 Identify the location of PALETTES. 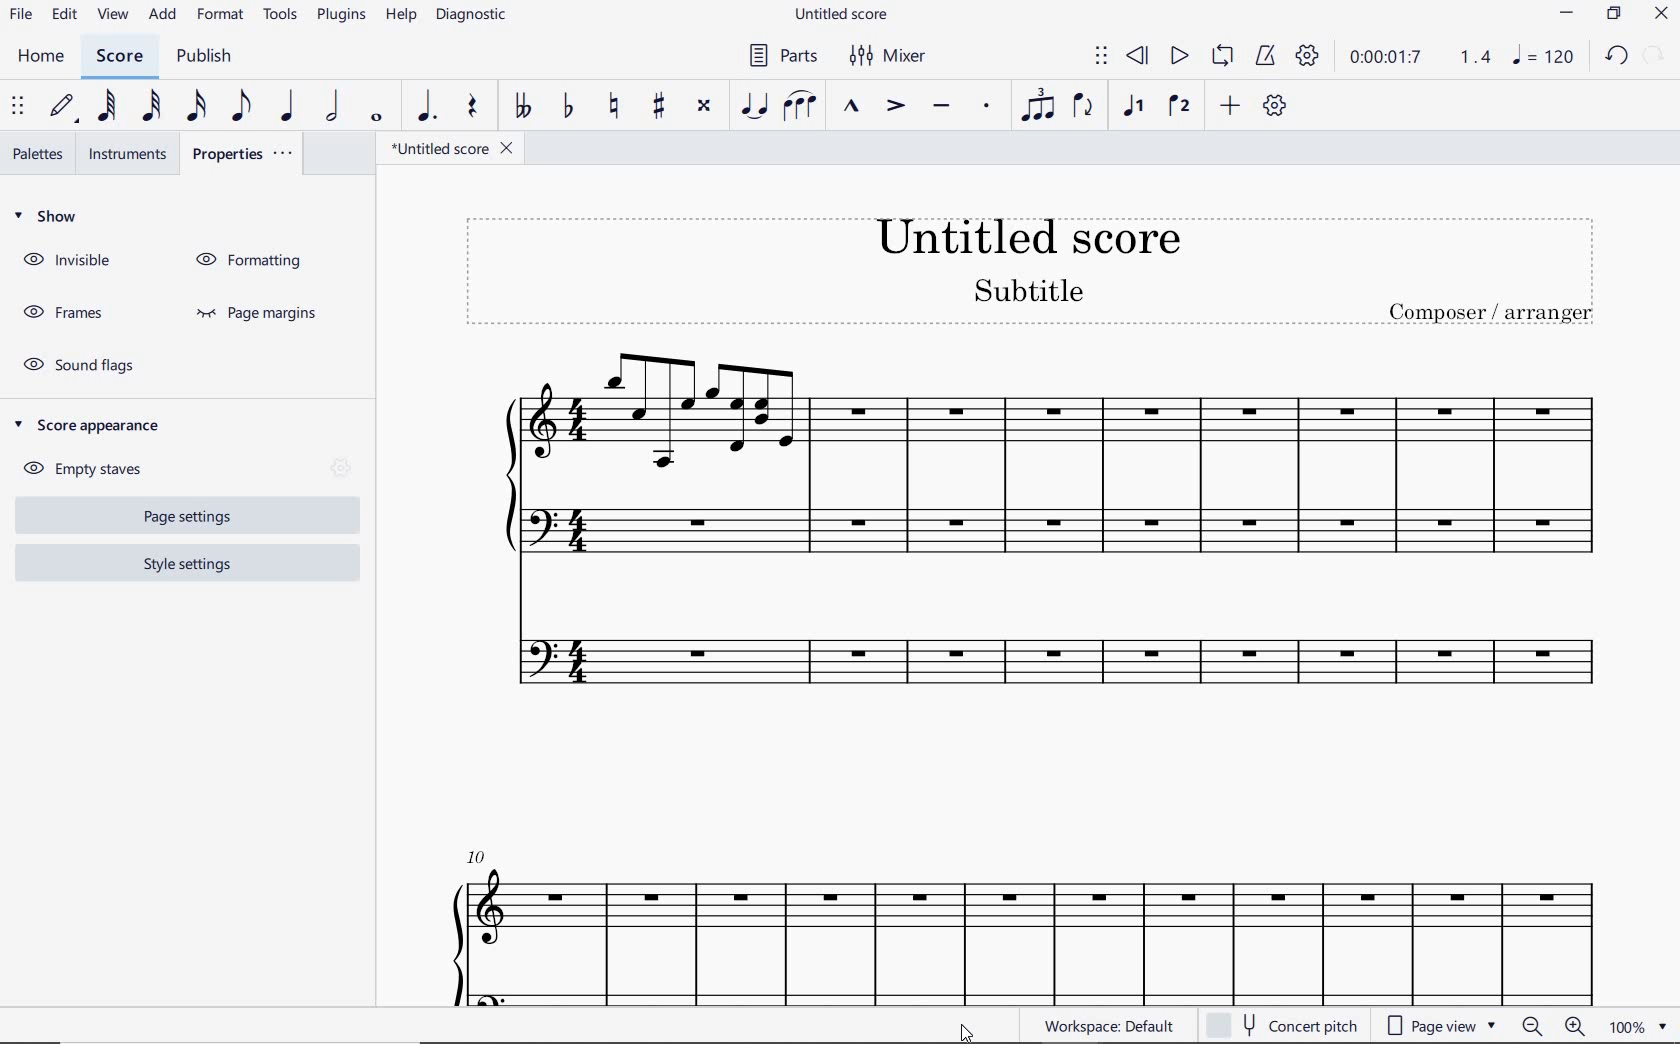
(37, 154).